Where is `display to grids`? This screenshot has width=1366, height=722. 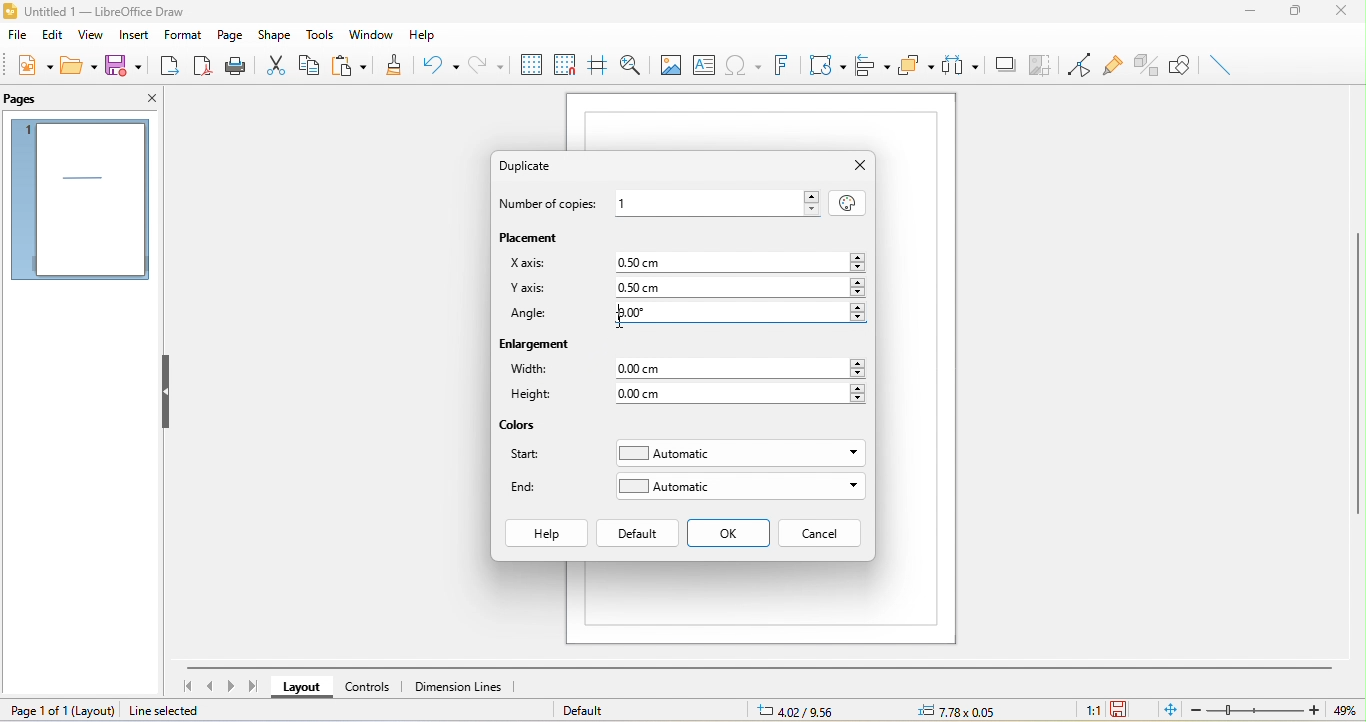 display to grids is located at coordinates (530, 64).